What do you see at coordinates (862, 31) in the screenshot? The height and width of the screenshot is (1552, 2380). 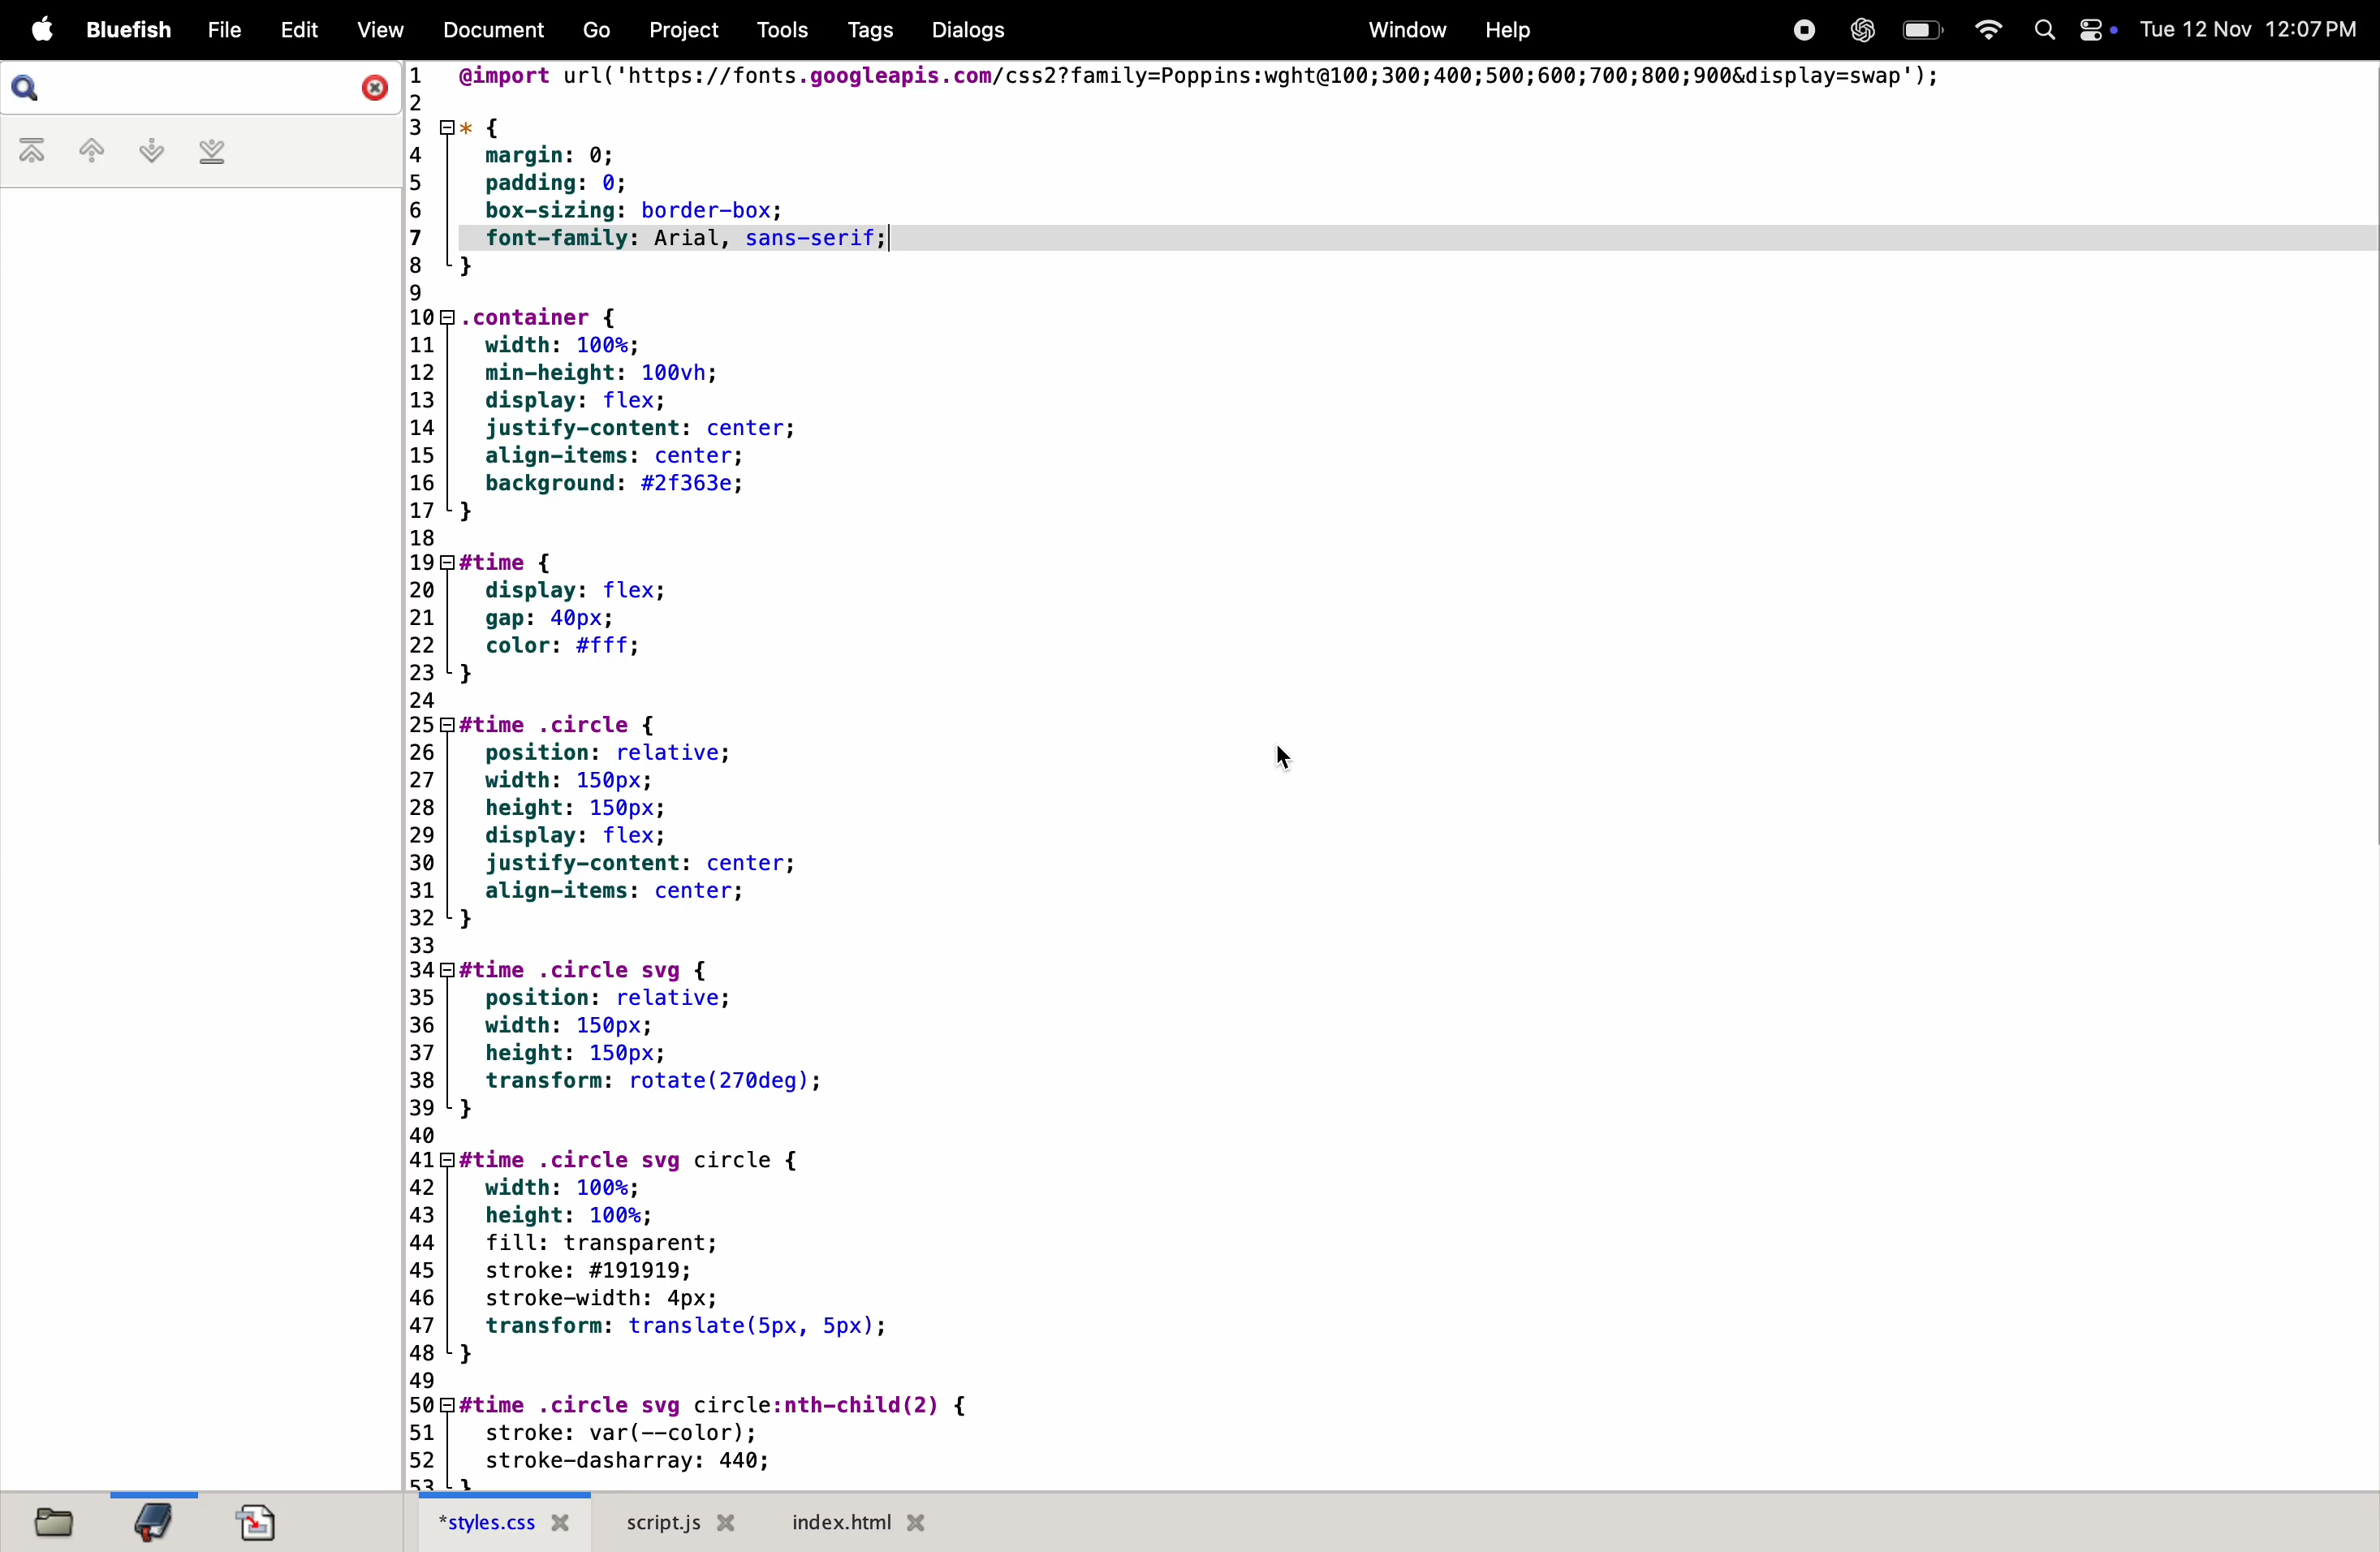 I see `tags` at bounding box center [862, 31].